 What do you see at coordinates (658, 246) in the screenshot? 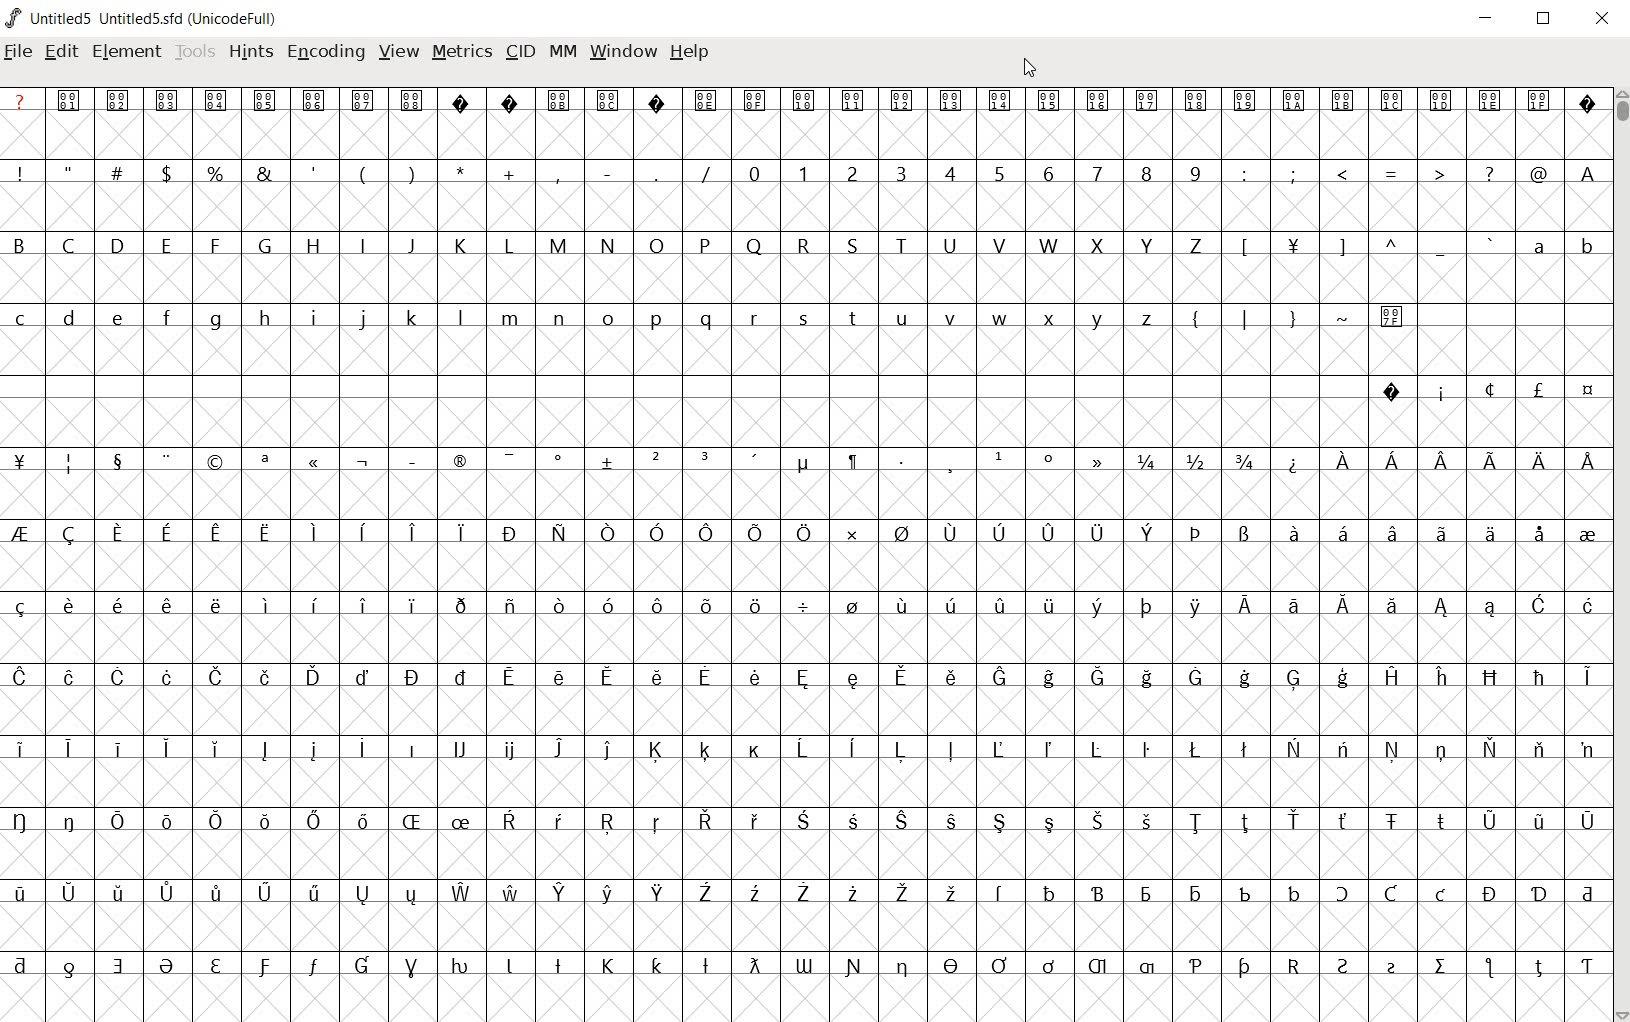
I see `O` at bounding box center [658, 246].